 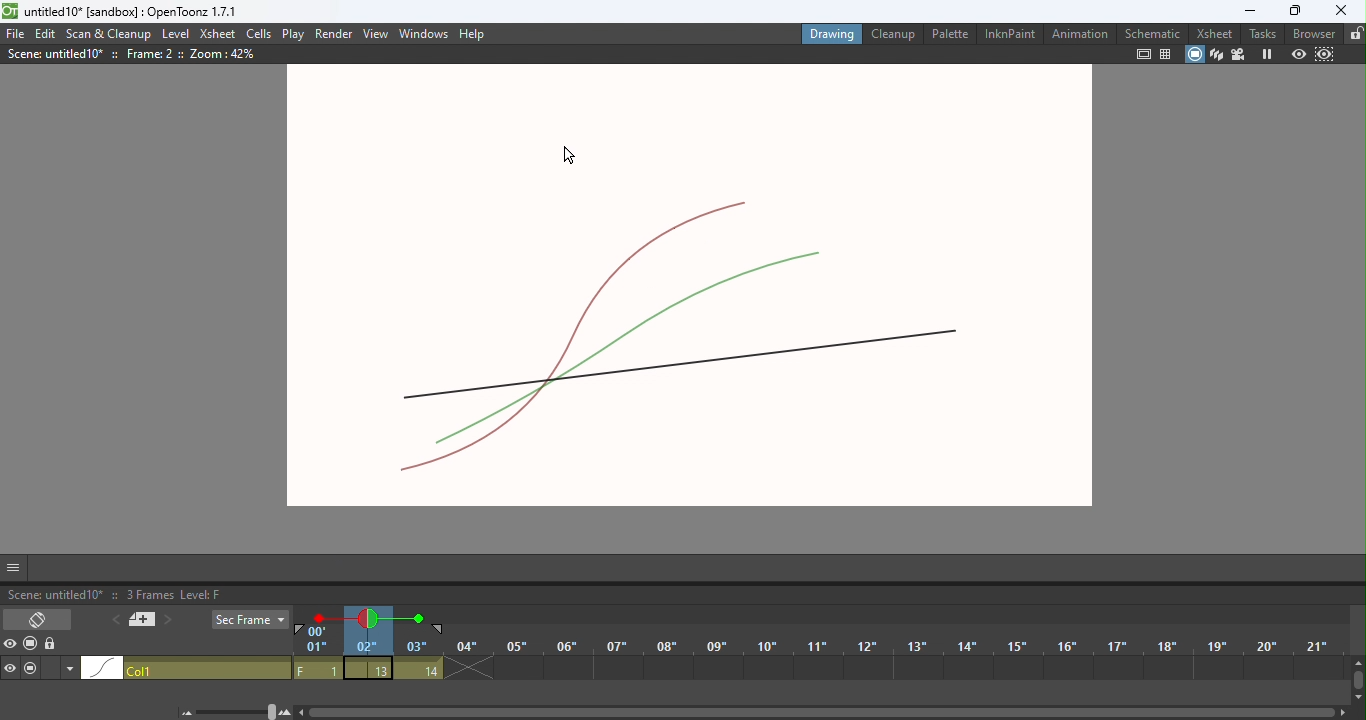 I want to click on safe area, so click(x=1143, y=54).